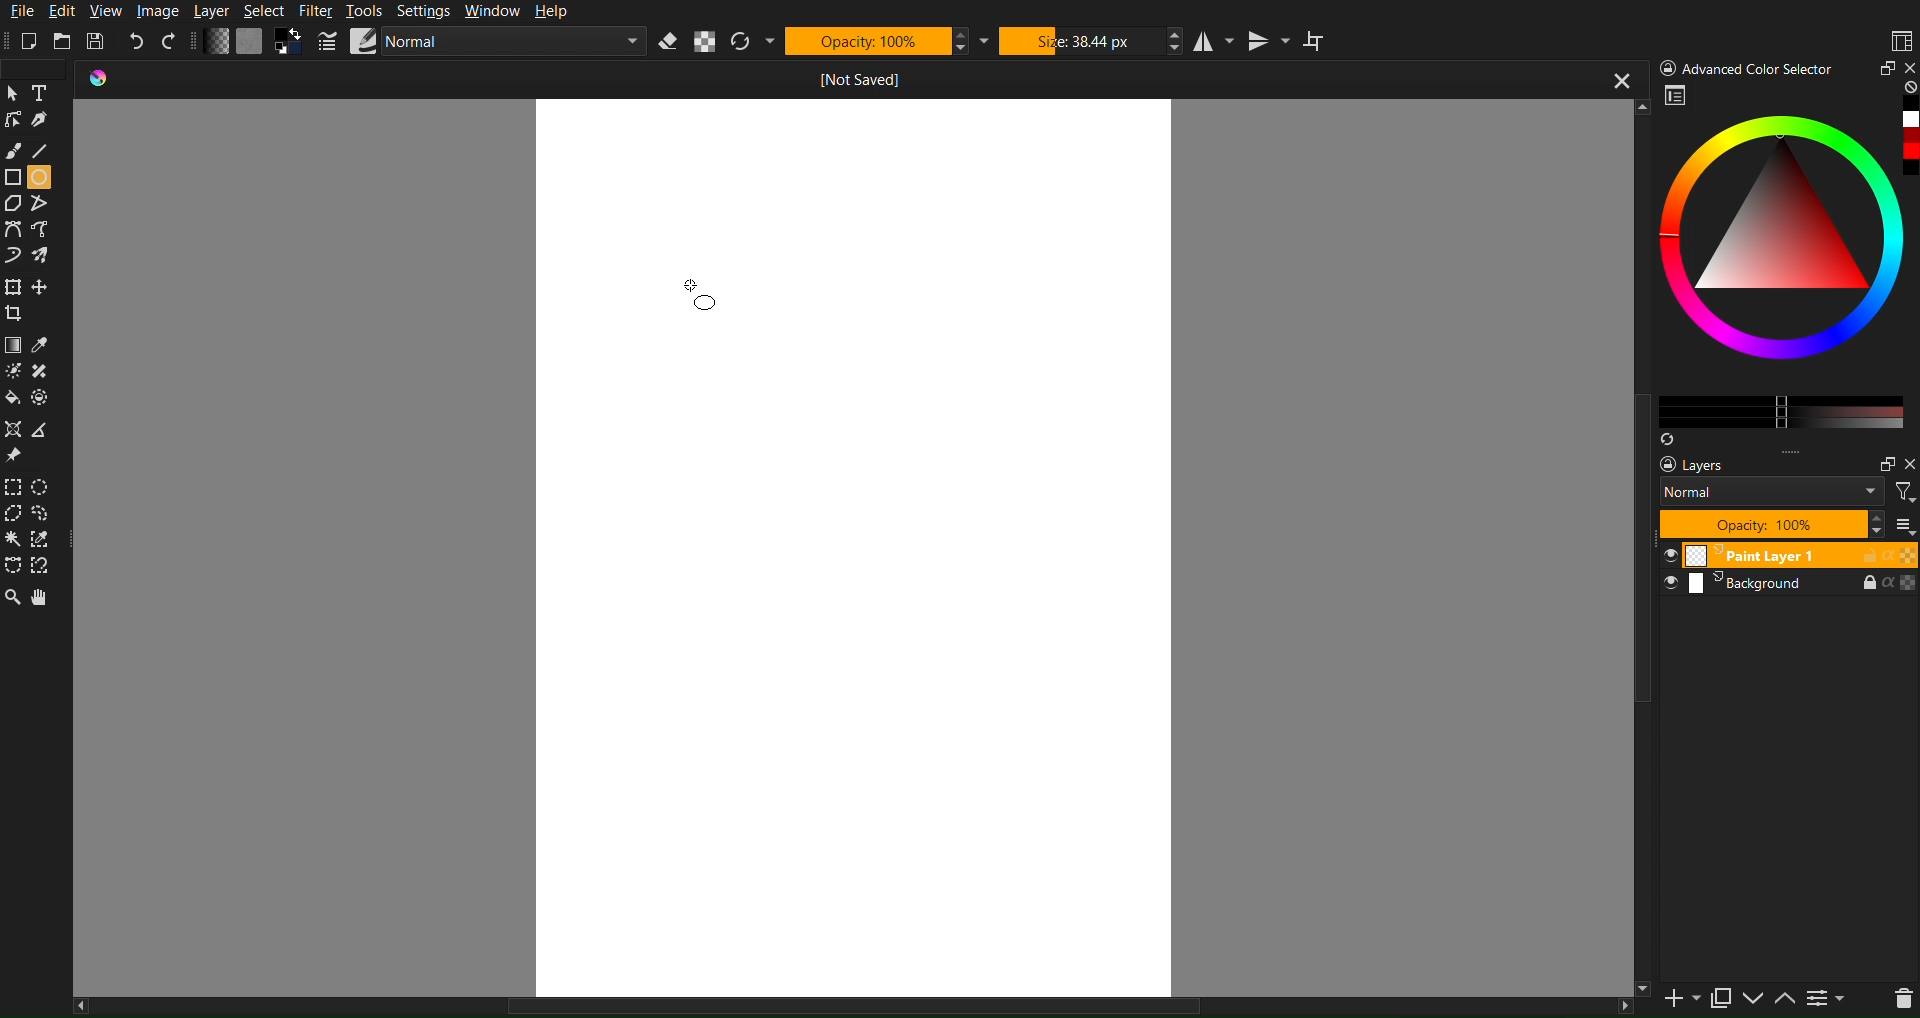  Describe the element at coordinates (1209, 41) in the screenshot. I see `Horizontal Mirror` at that location.